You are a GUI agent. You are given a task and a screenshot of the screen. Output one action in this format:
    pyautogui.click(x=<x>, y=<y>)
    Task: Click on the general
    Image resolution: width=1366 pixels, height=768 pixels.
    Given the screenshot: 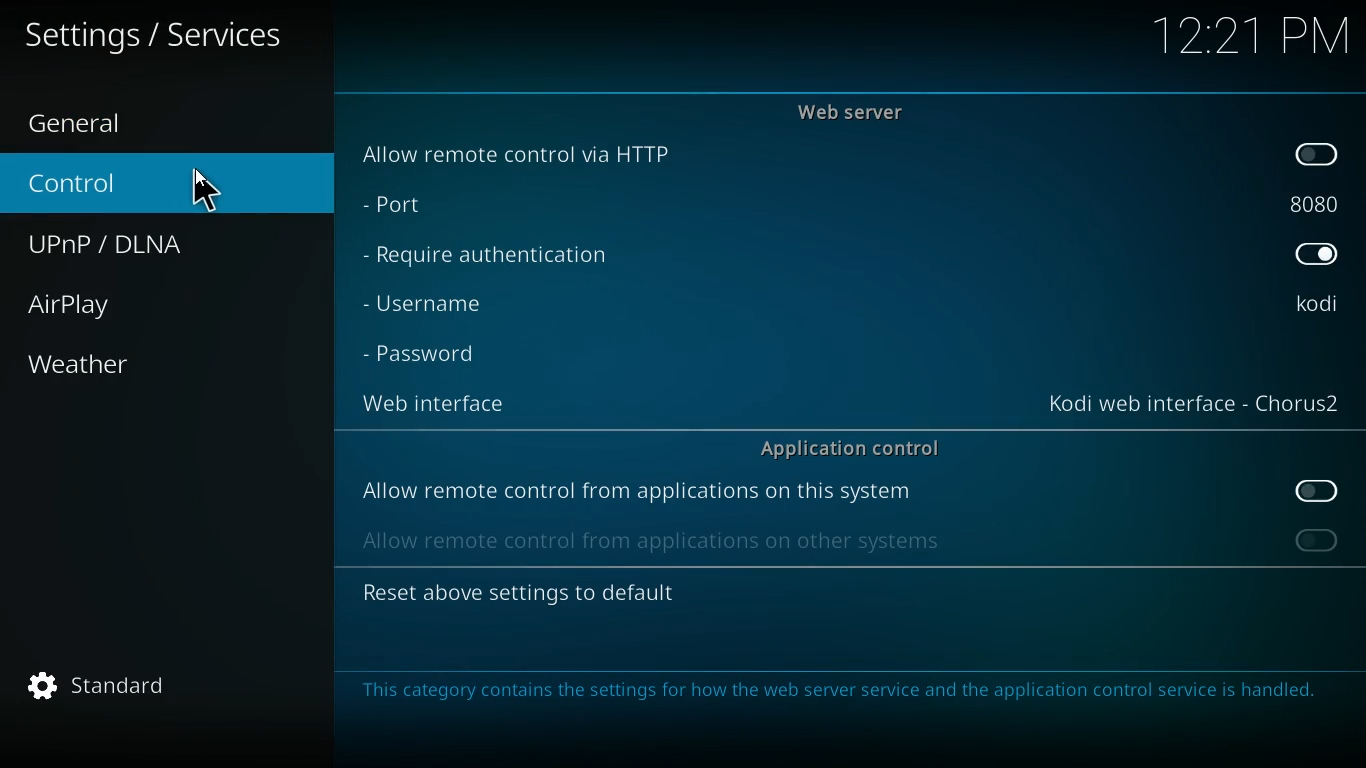 What is the action you would take?
    pyautogui.click(x=165, y=126)
    